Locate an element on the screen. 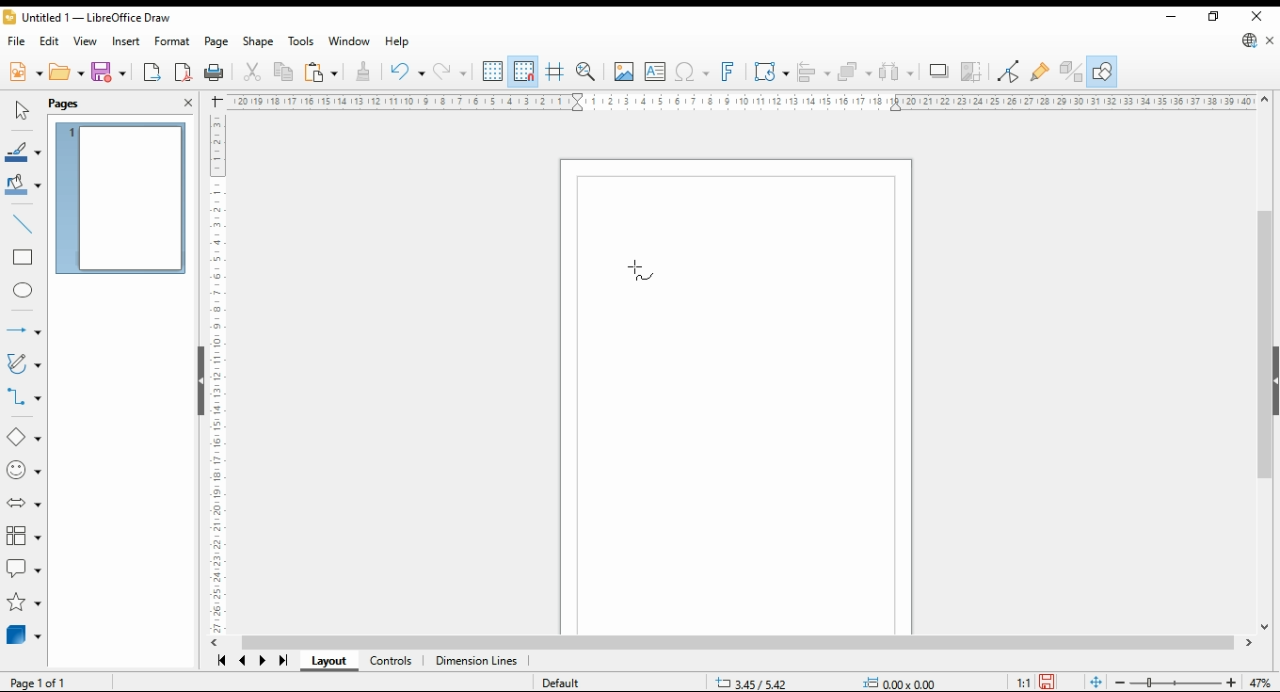 This screenshot has height=692, width=1280. symbol shapes is located at coordinates (24, 471).